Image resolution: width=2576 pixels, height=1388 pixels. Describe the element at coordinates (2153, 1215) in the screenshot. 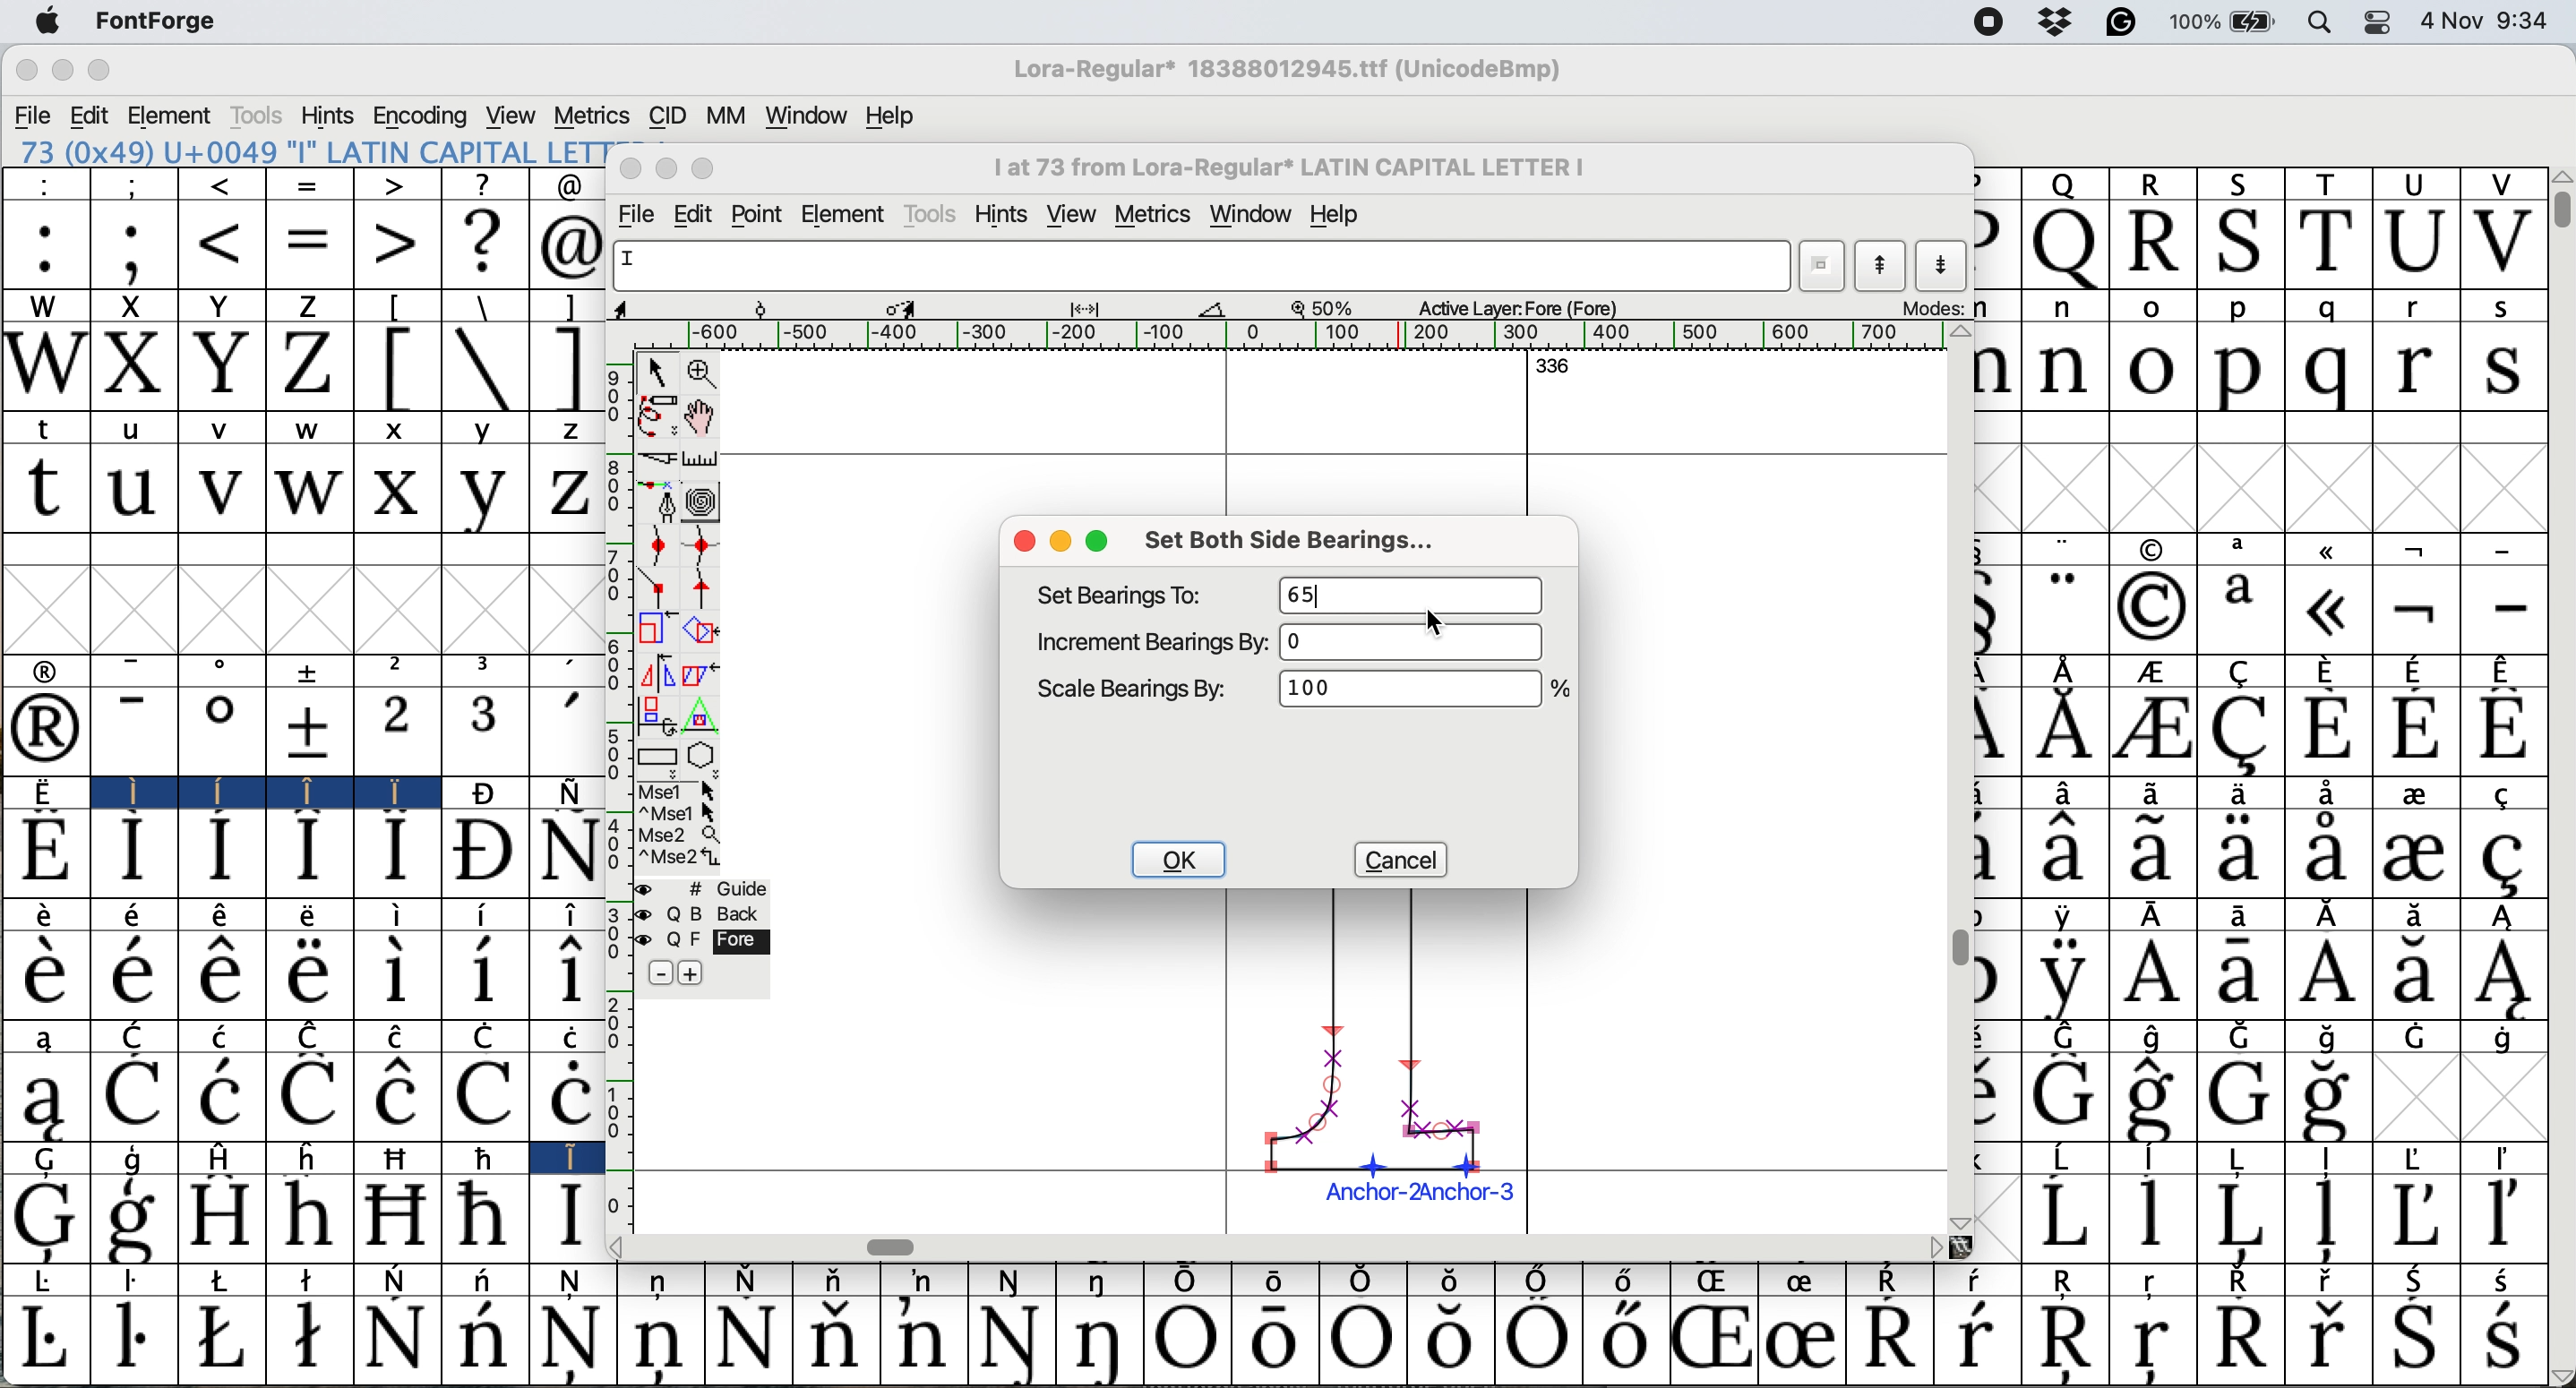

I see `Symbol` at that location.